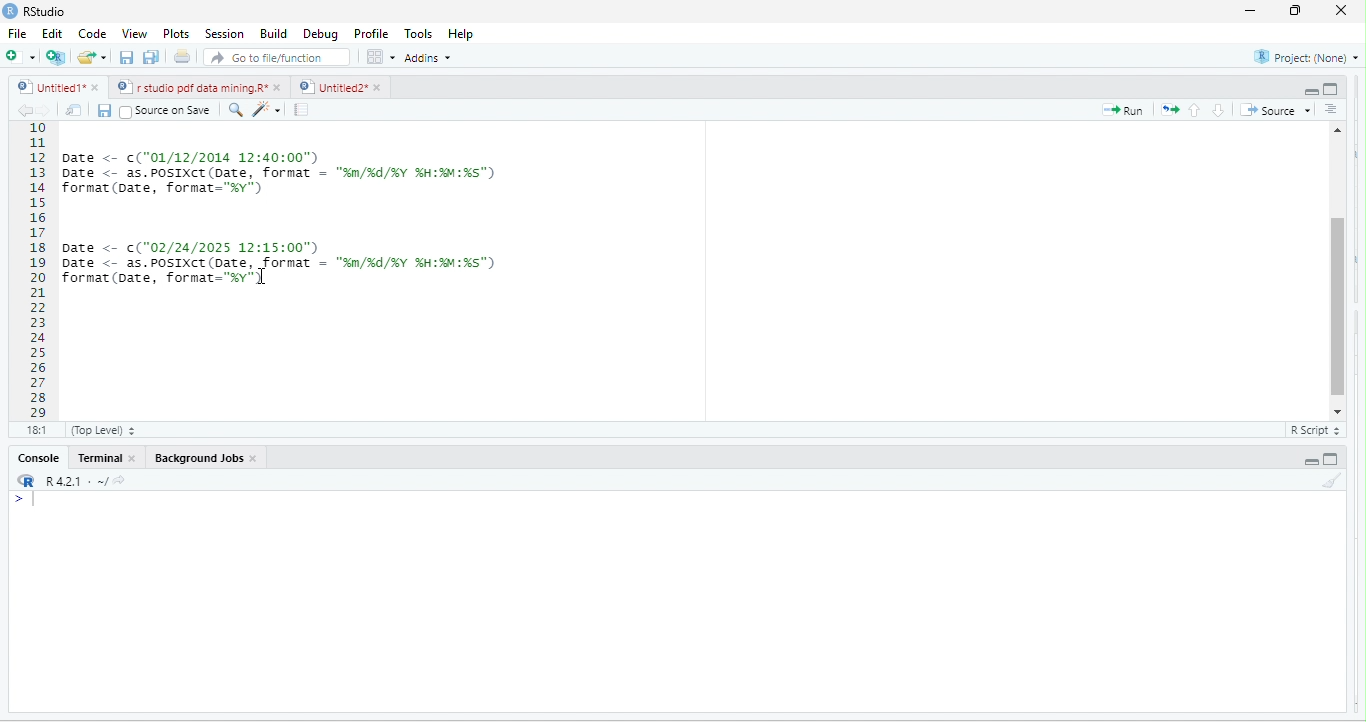  Describe the element at coordinates (165, 110) in the screenshot. I see `‘Source on Save` at that location.